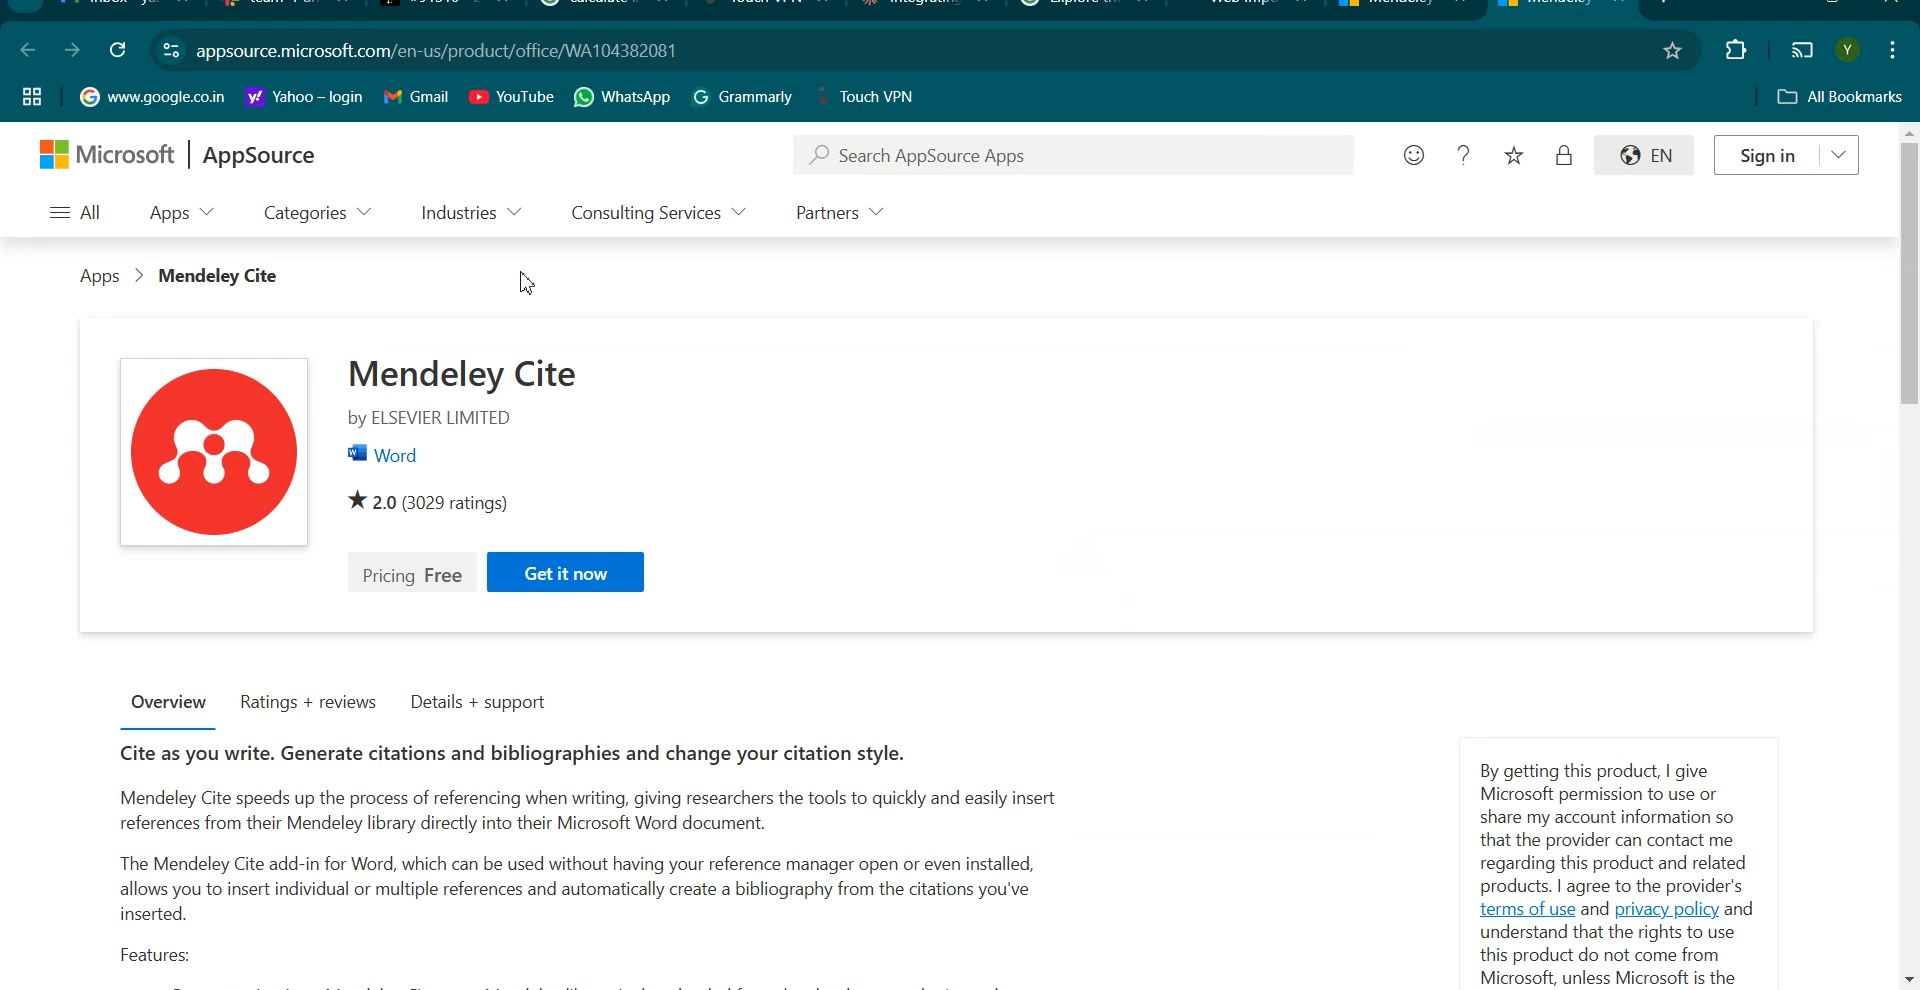  I want to click on privacy policy, so click(1665, 911).